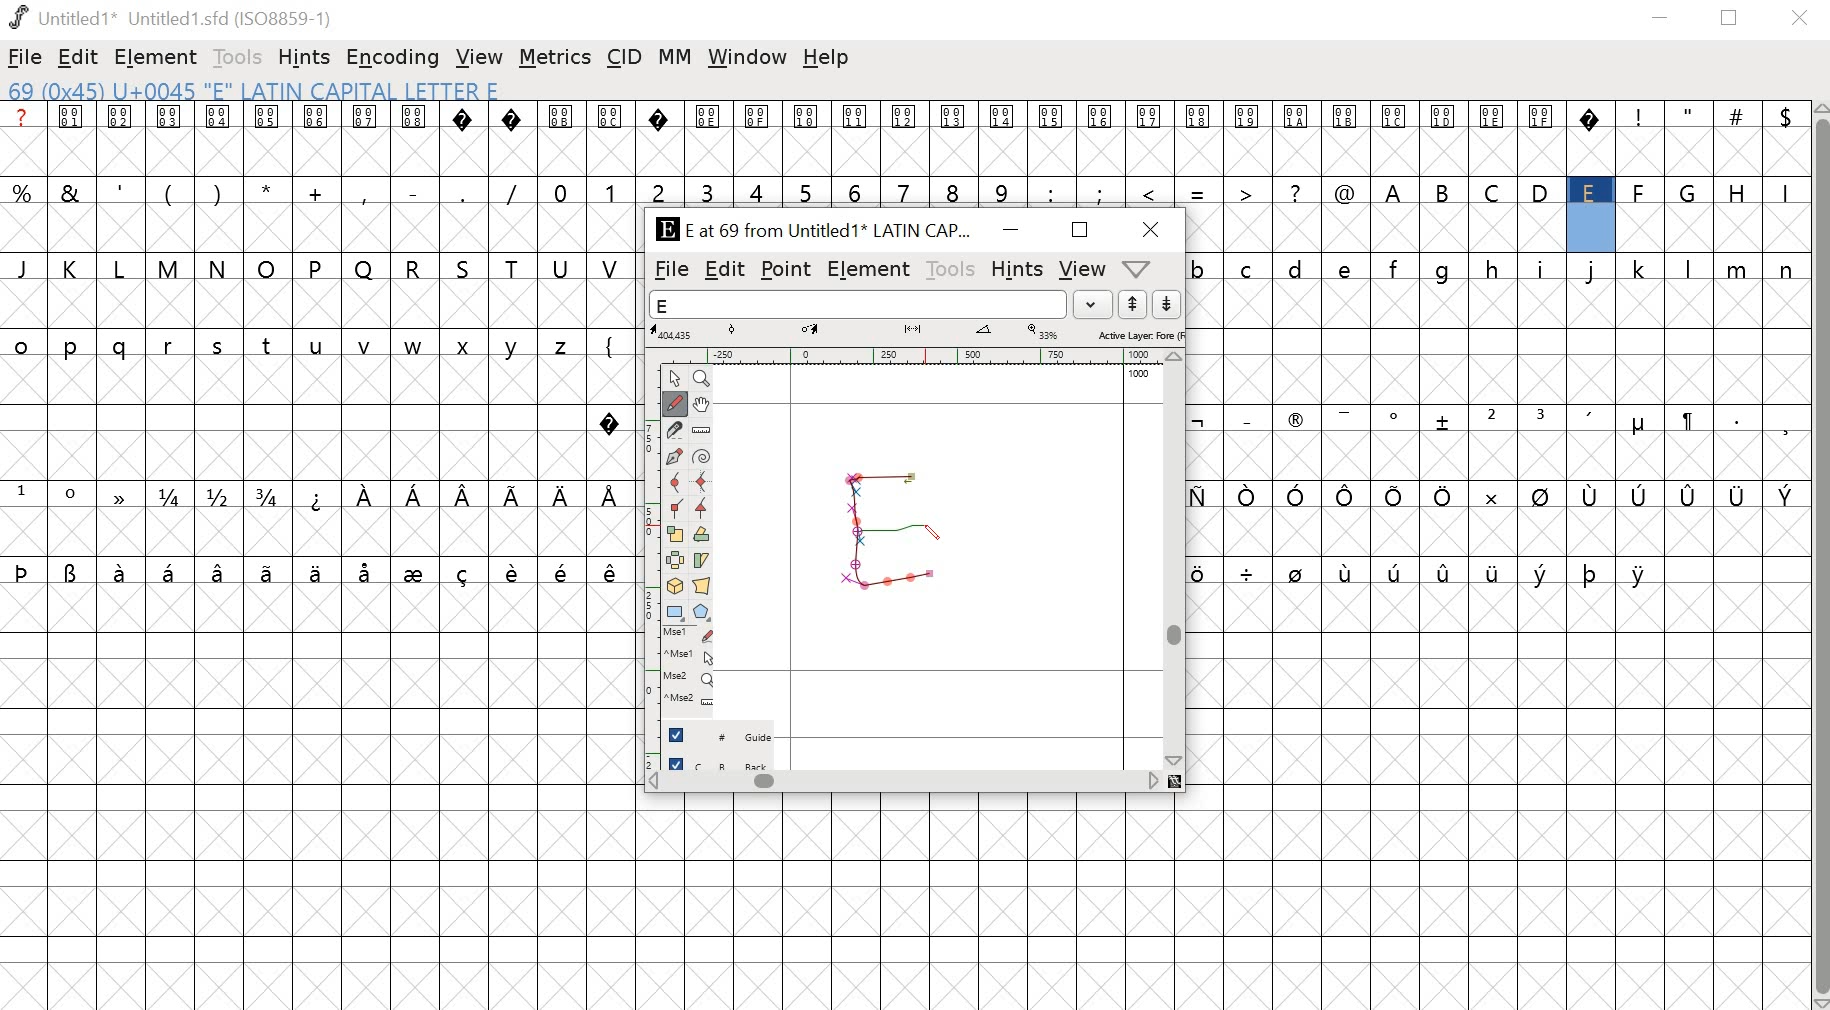 This screenshot has height=1010, width=1830. Describe the element at coordinates (700, 509) in the screenshot. I see `Tangent` at that location.